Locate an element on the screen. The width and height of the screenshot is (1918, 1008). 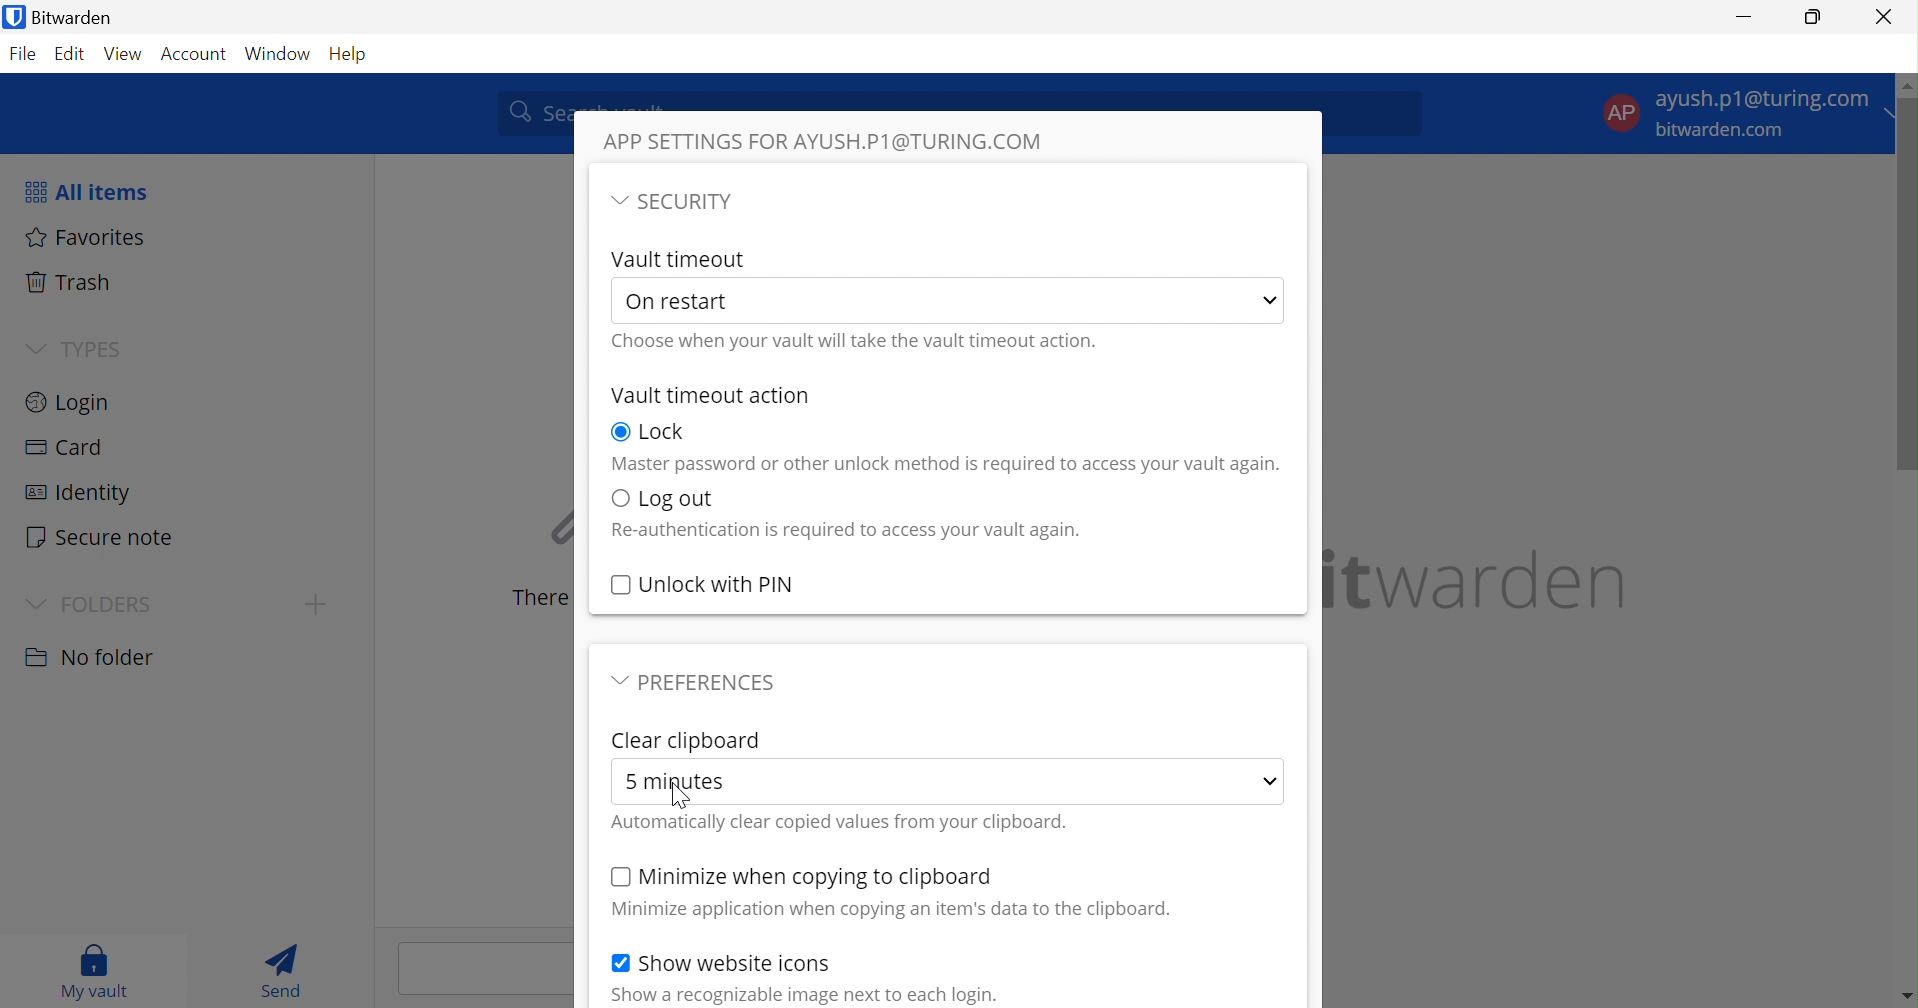
Window is located at coordinates (279, 52).